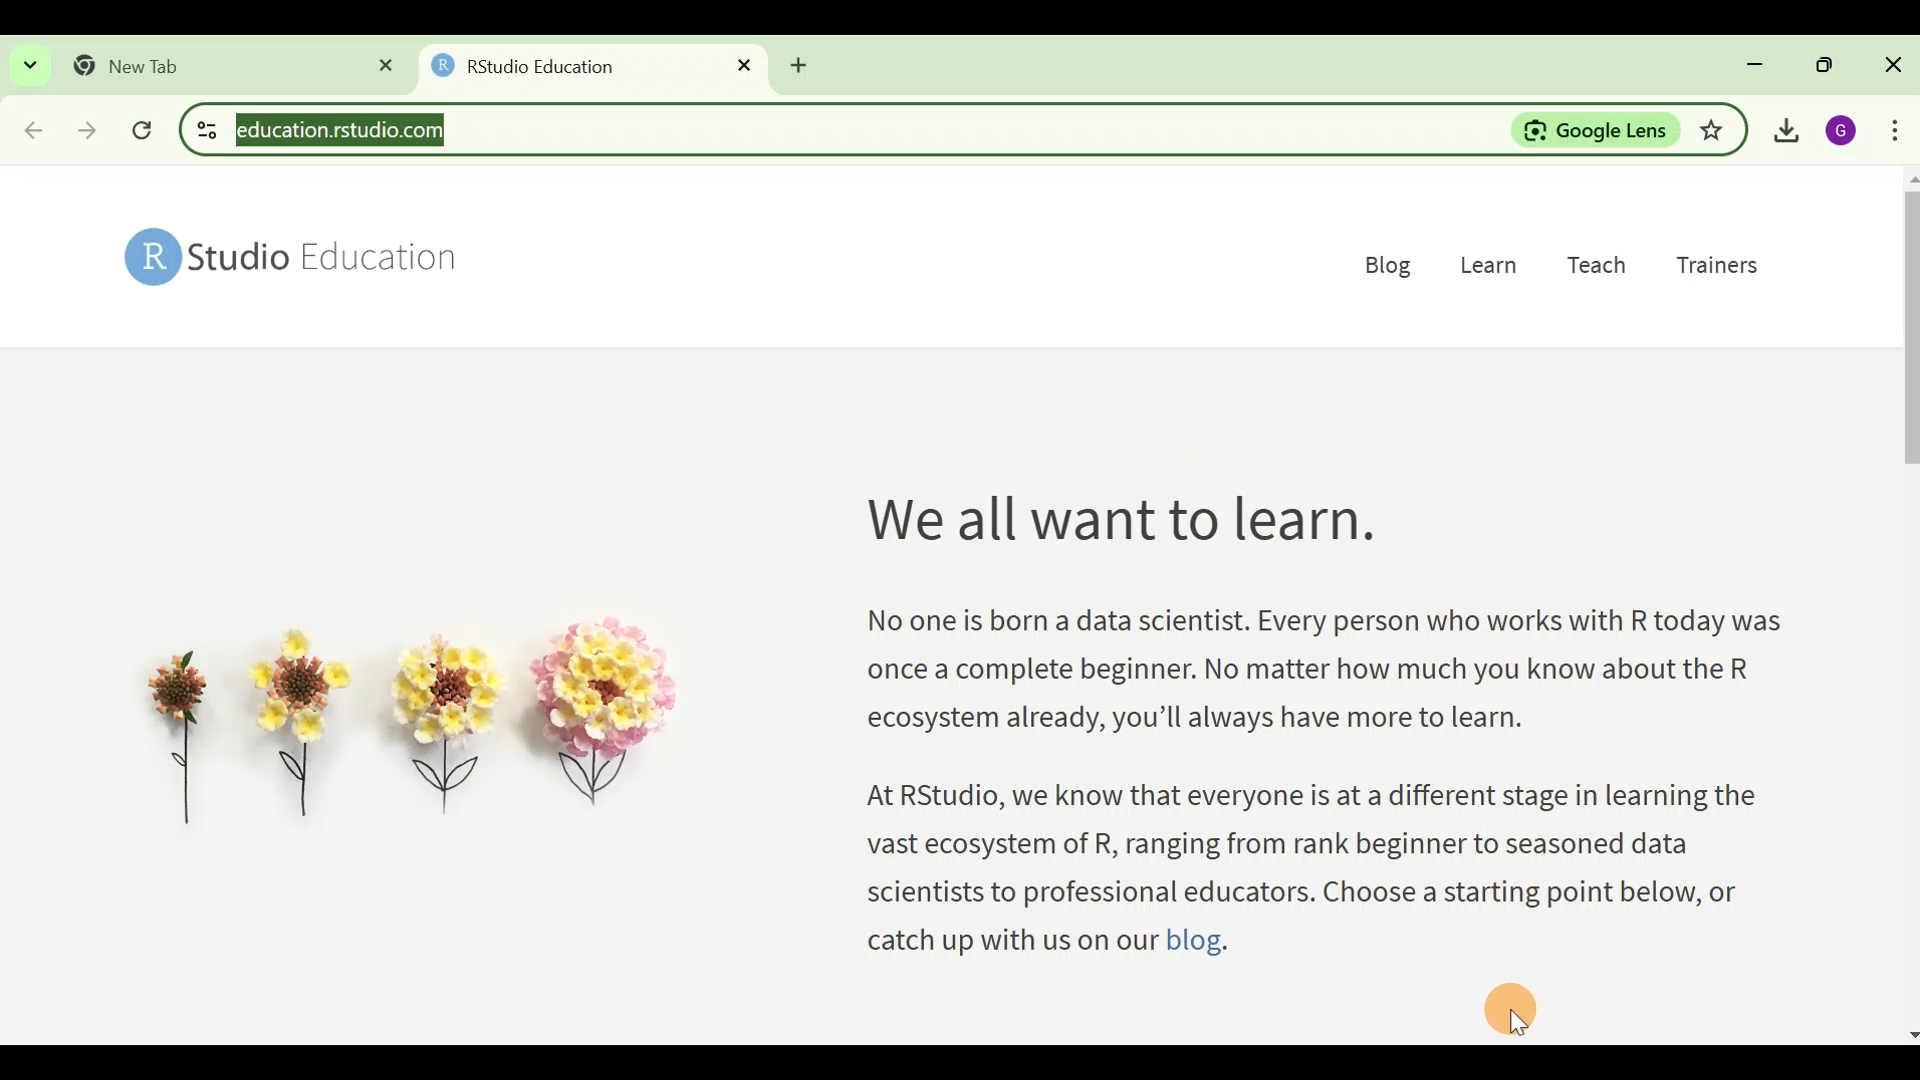 The image size is (1920, 1080). What do you see at coordinates (534, 66) in the screenshot?
I see `RStudio Education` at bounding box center [534, 66].